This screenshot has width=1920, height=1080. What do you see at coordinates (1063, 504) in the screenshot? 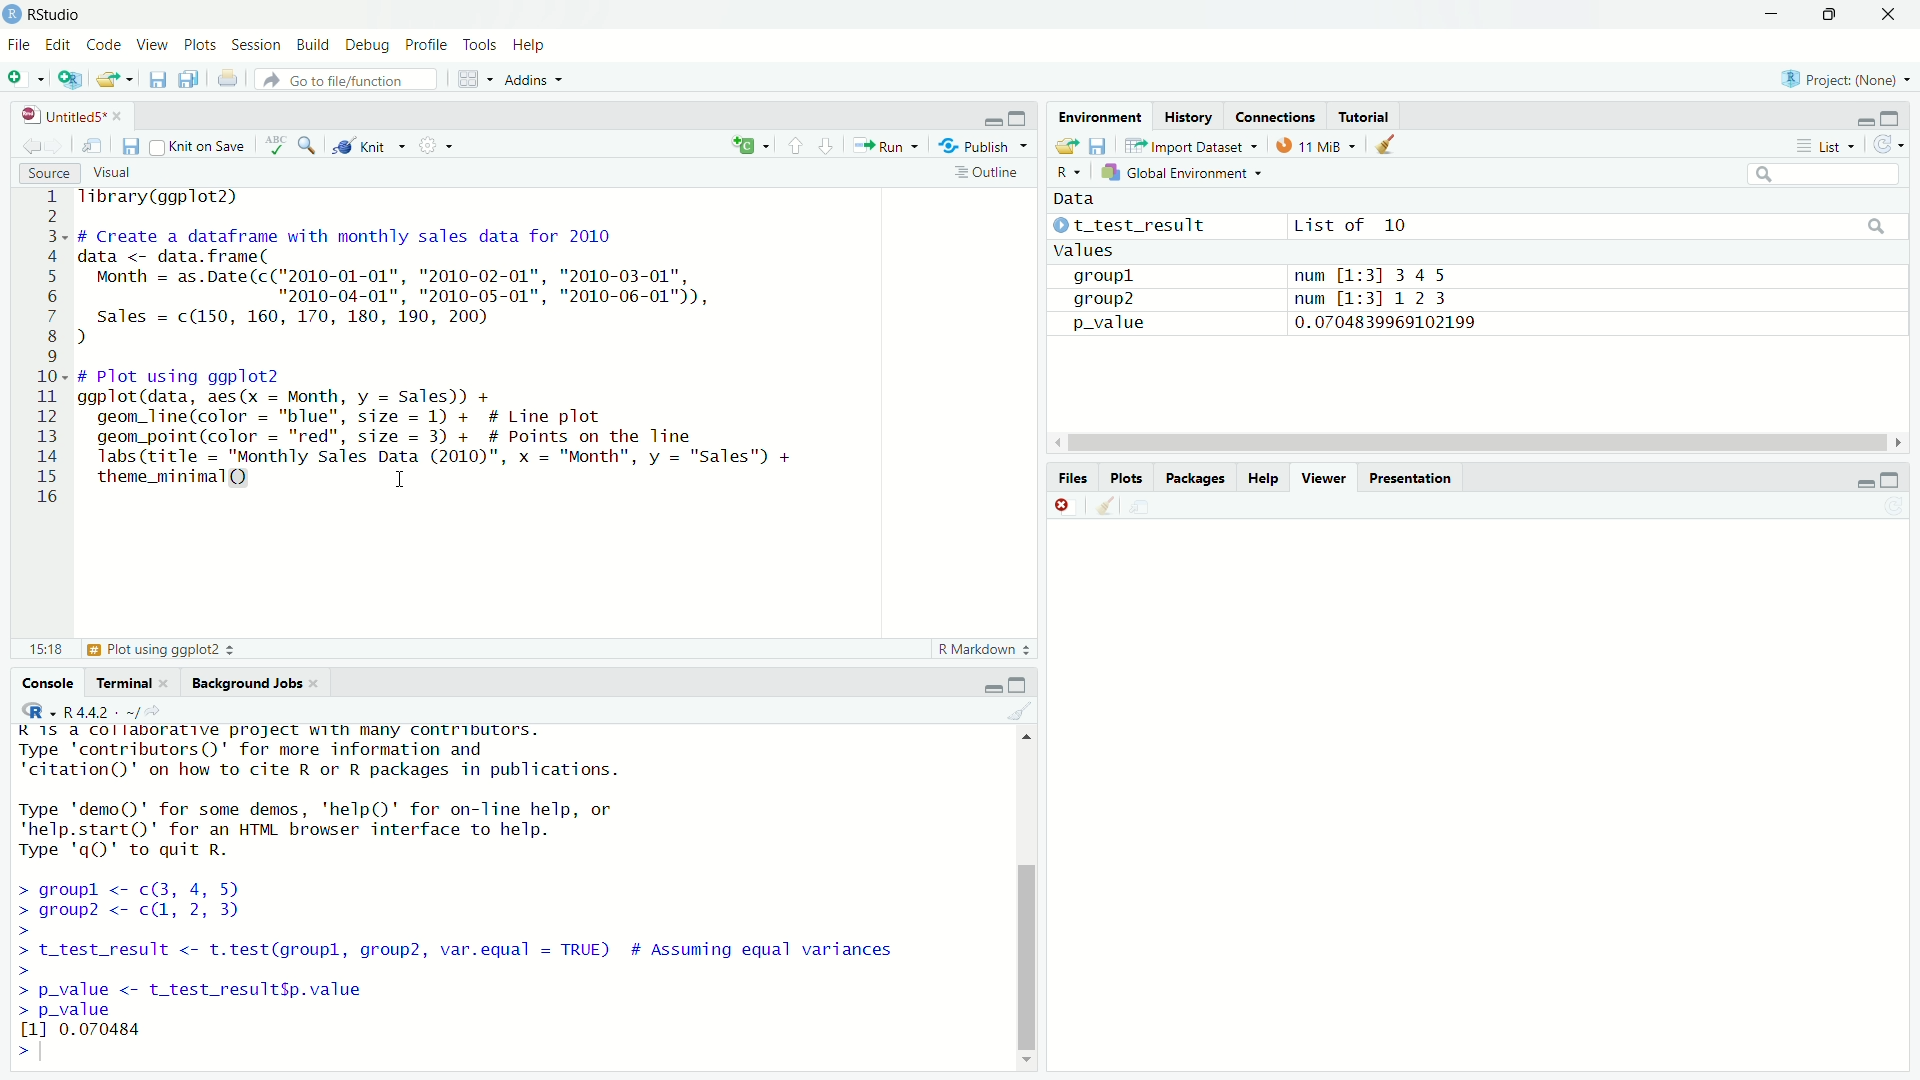
I see `close` at bounding box center [1063, 504].